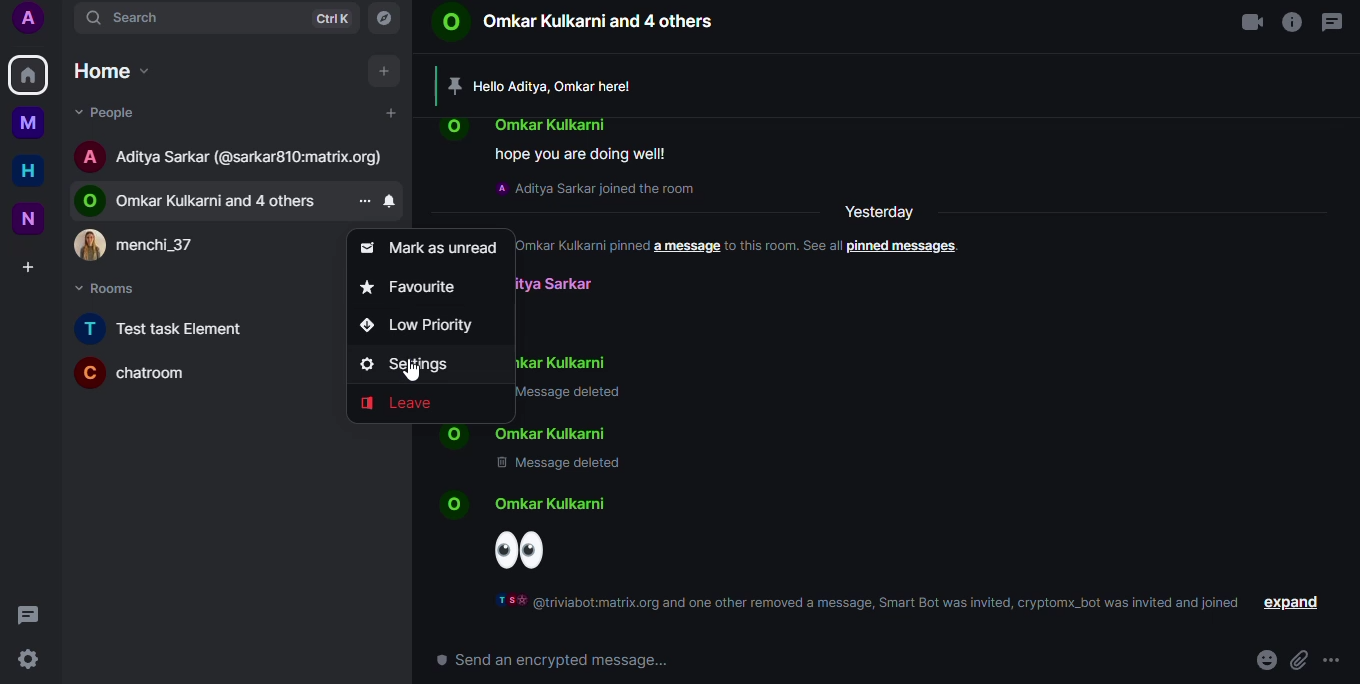  What do you see at coordinates (392, 201) in the screenshot?
I see `notification settings` at bounding box center [392, 201].